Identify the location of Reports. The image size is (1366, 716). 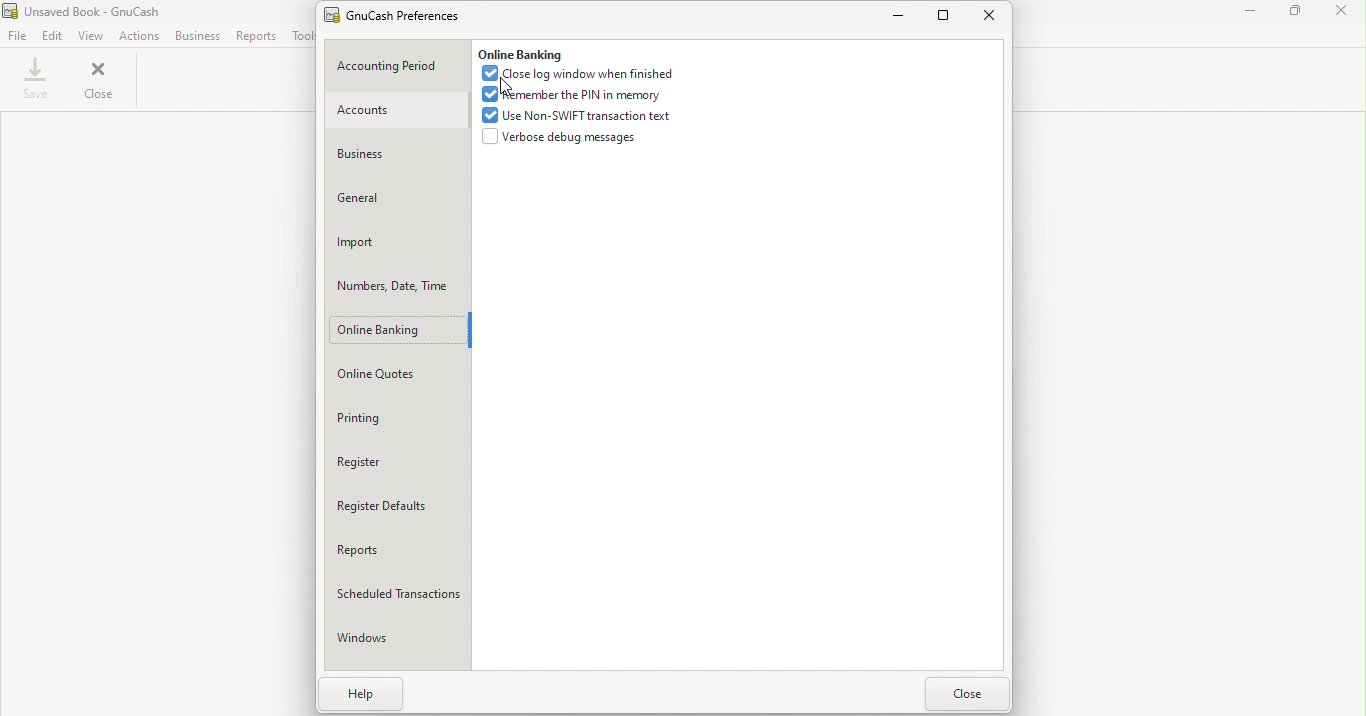
(399, 550).